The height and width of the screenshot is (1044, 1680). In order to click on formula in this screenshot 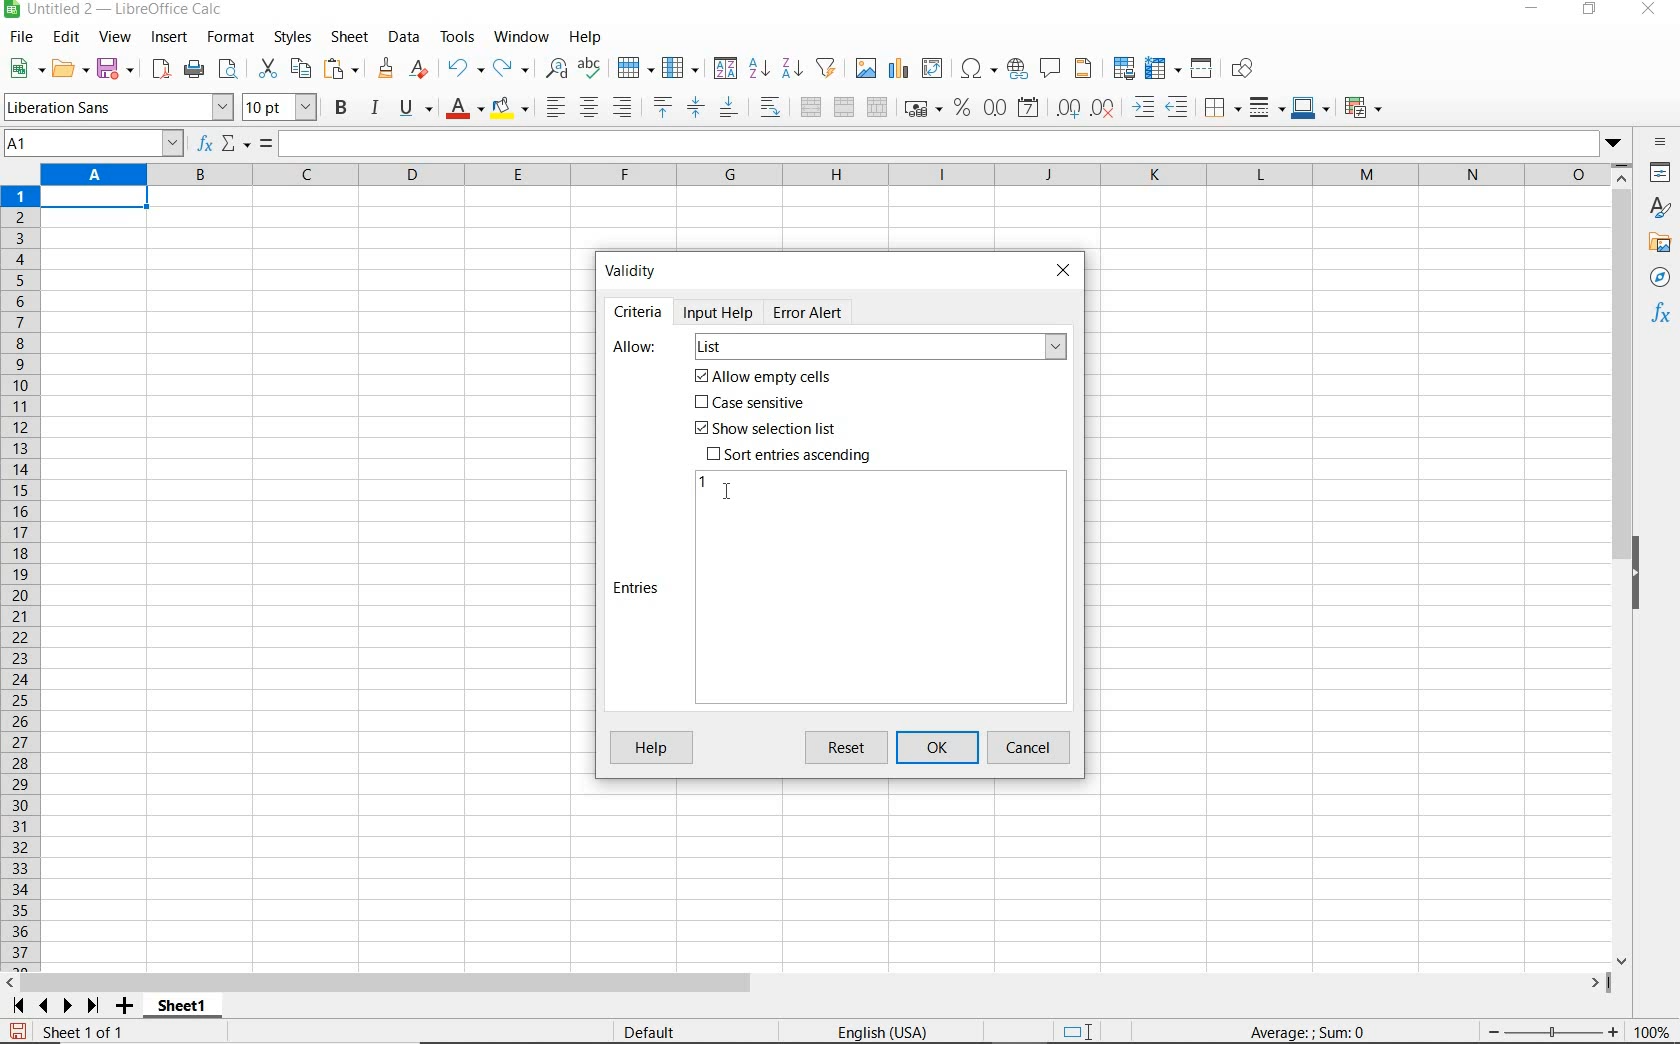, I will do `click(1309, 1031)`.